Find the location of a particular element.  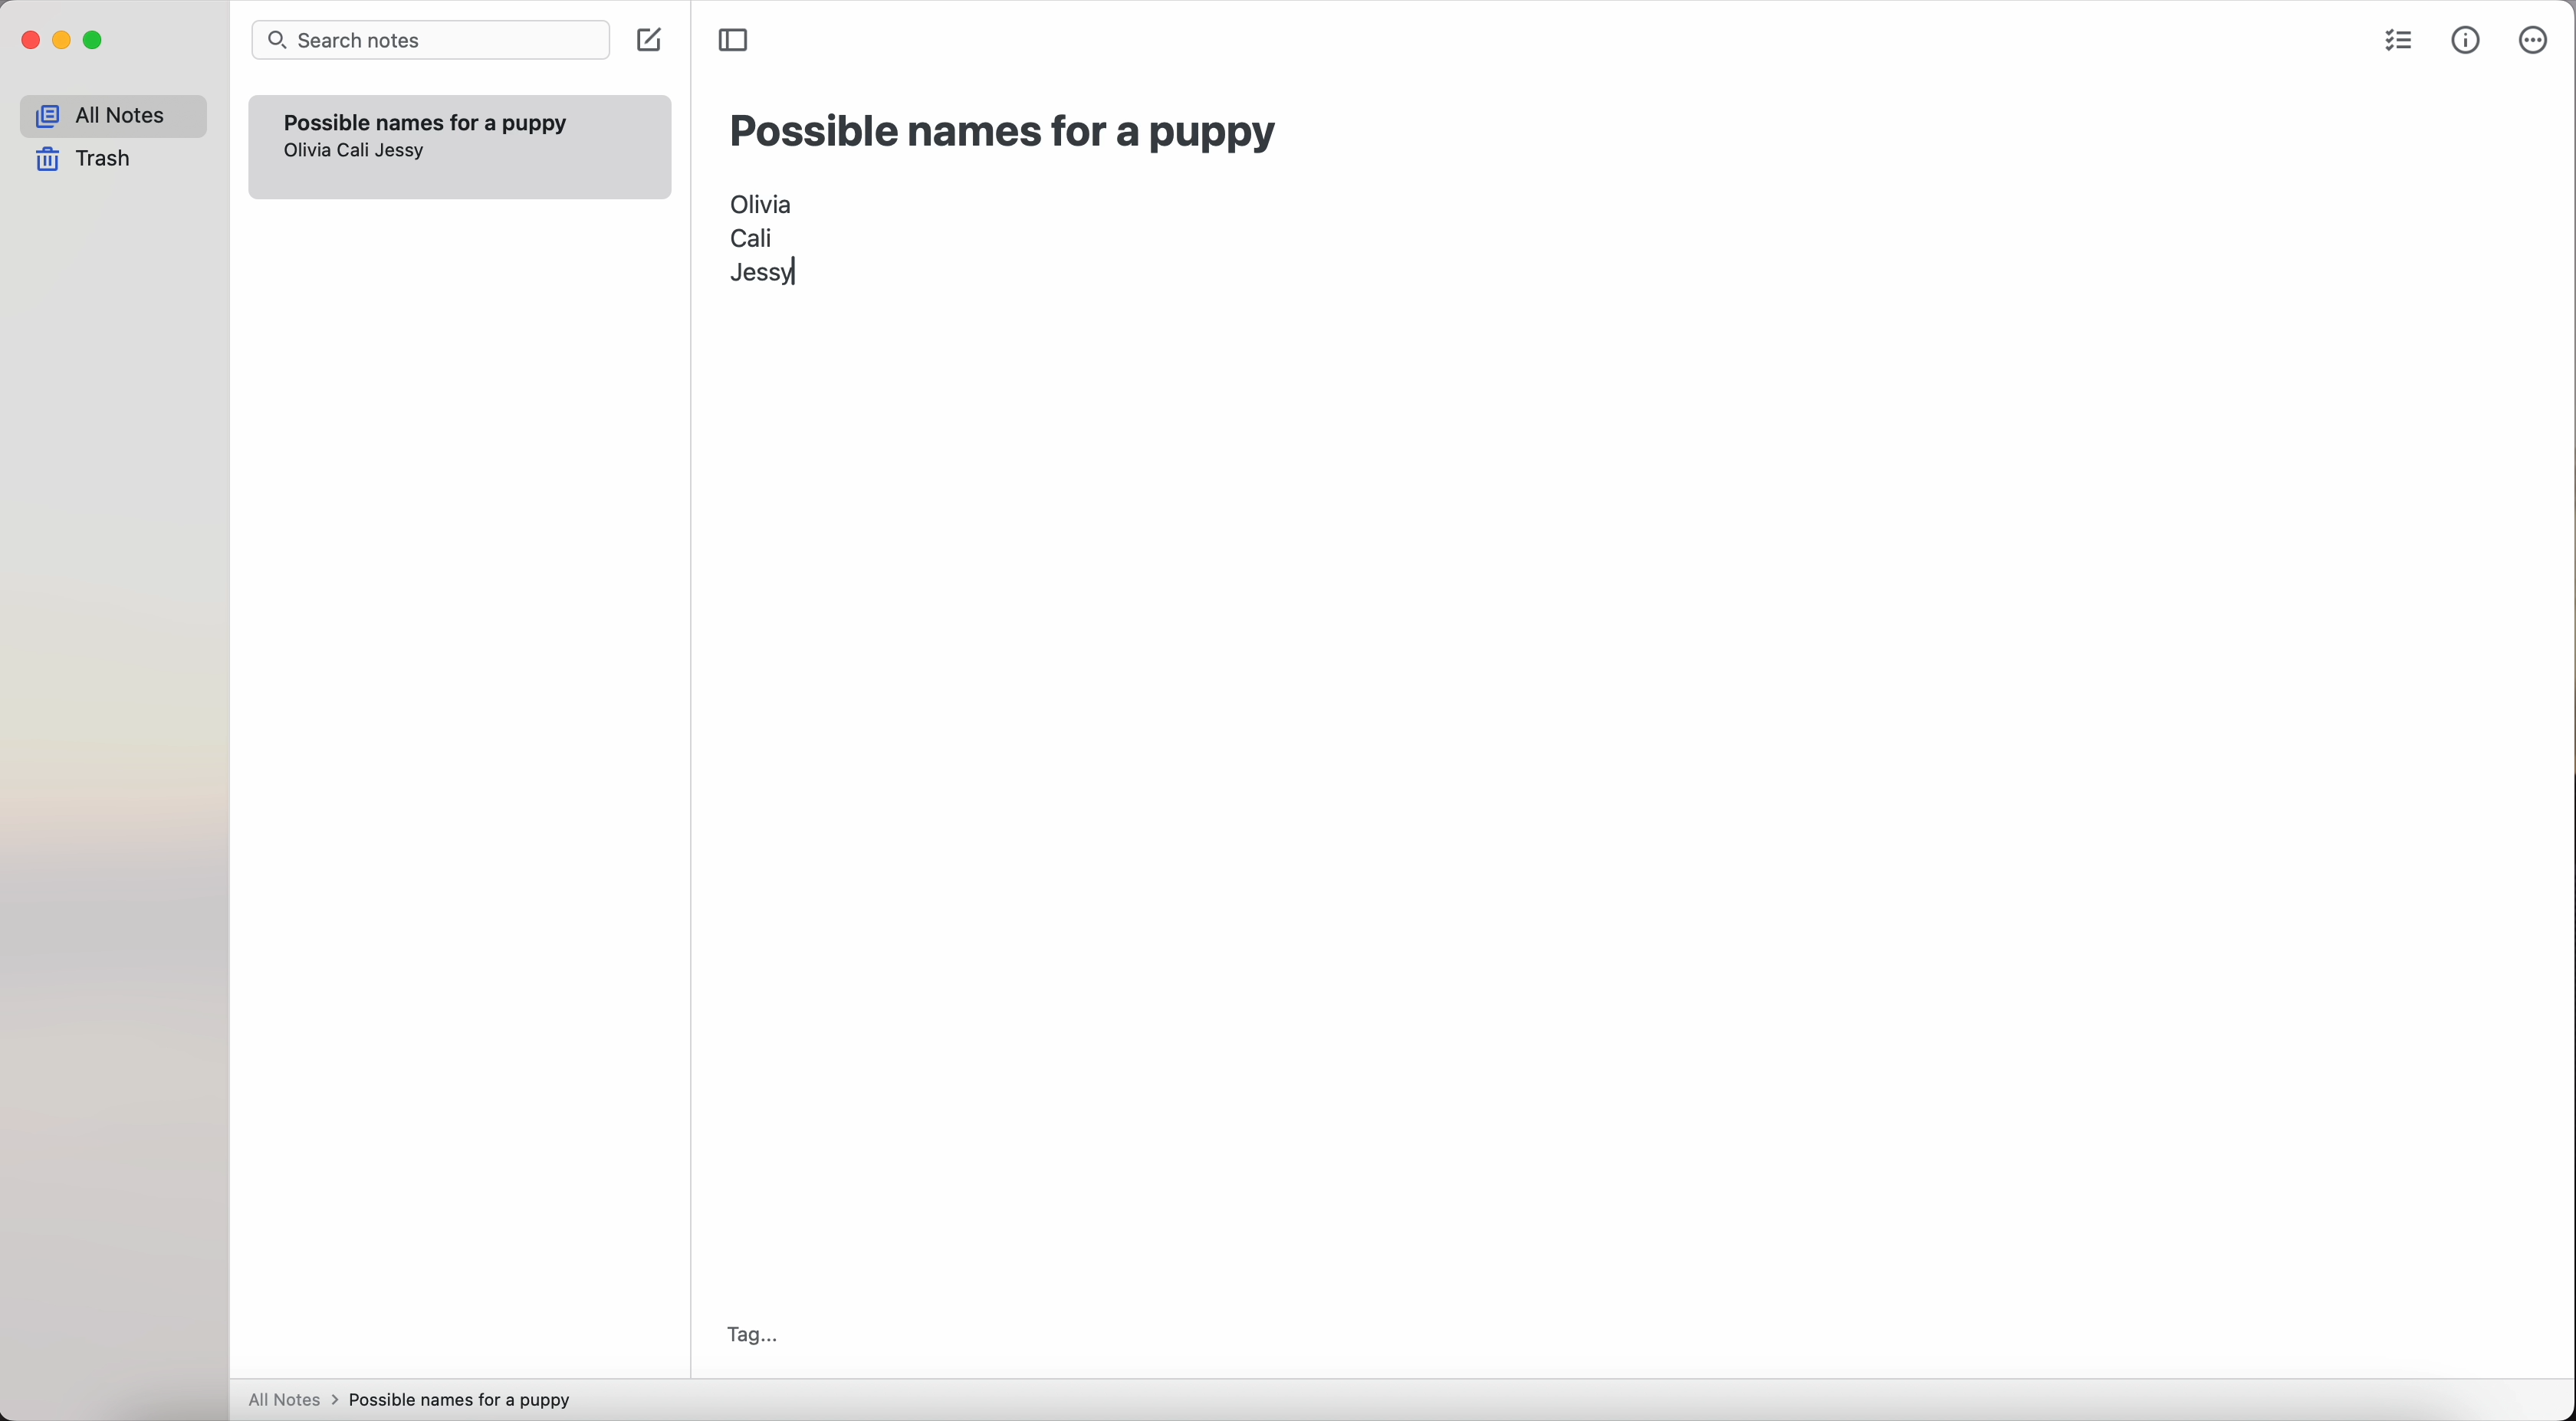

all notes is located at coordinates (113, 116).